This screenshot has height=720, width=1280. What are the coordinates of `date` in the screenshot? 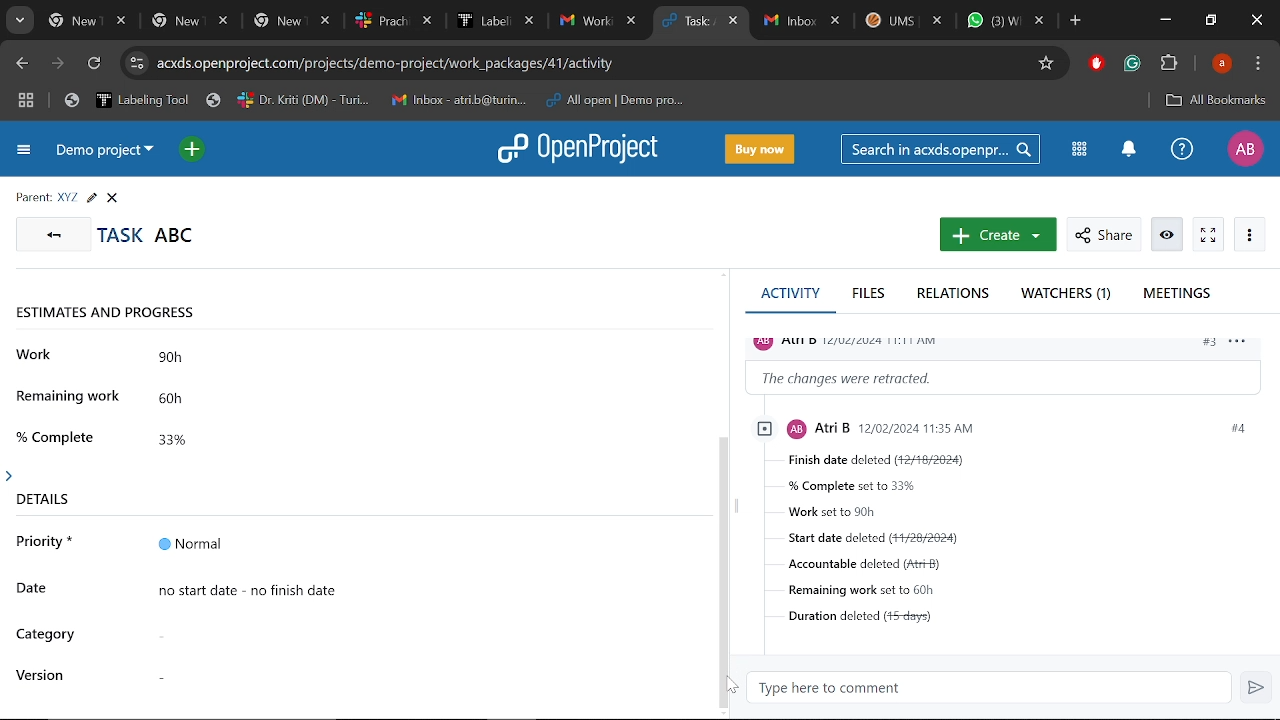 It's located at (38, 588).